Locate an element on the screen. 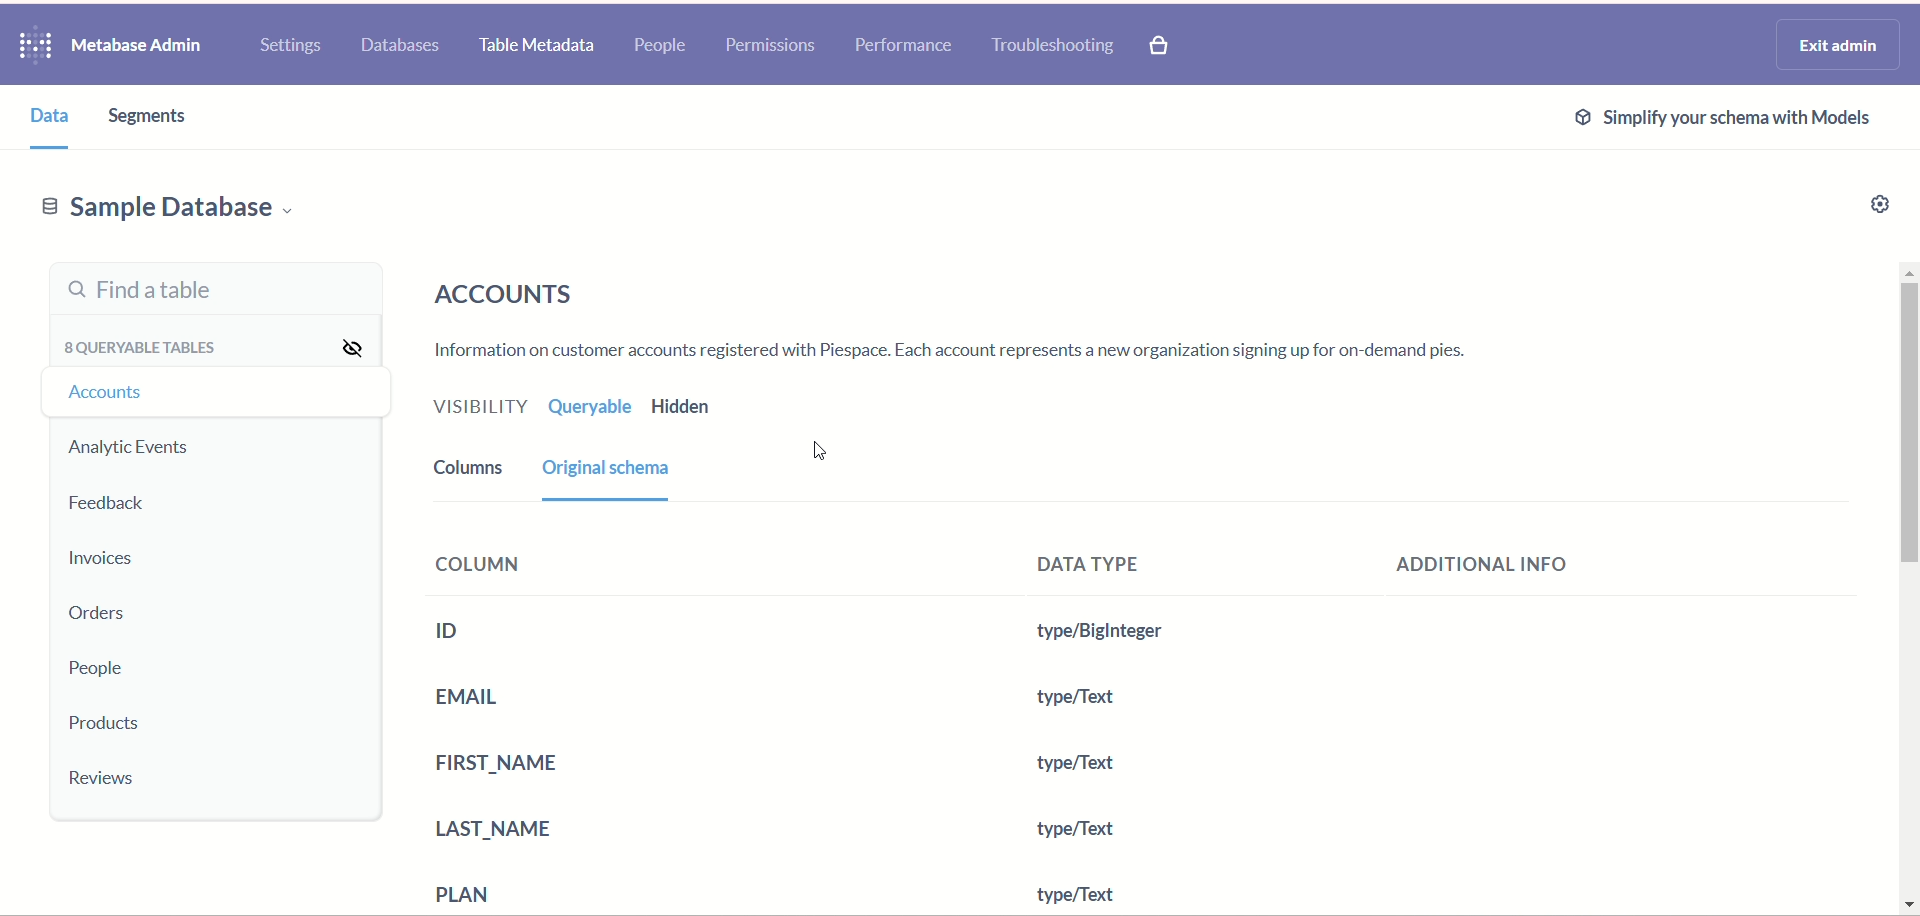 This screenshot has height=916, width=1920. type/Text is located at coordinates (1079, 830).